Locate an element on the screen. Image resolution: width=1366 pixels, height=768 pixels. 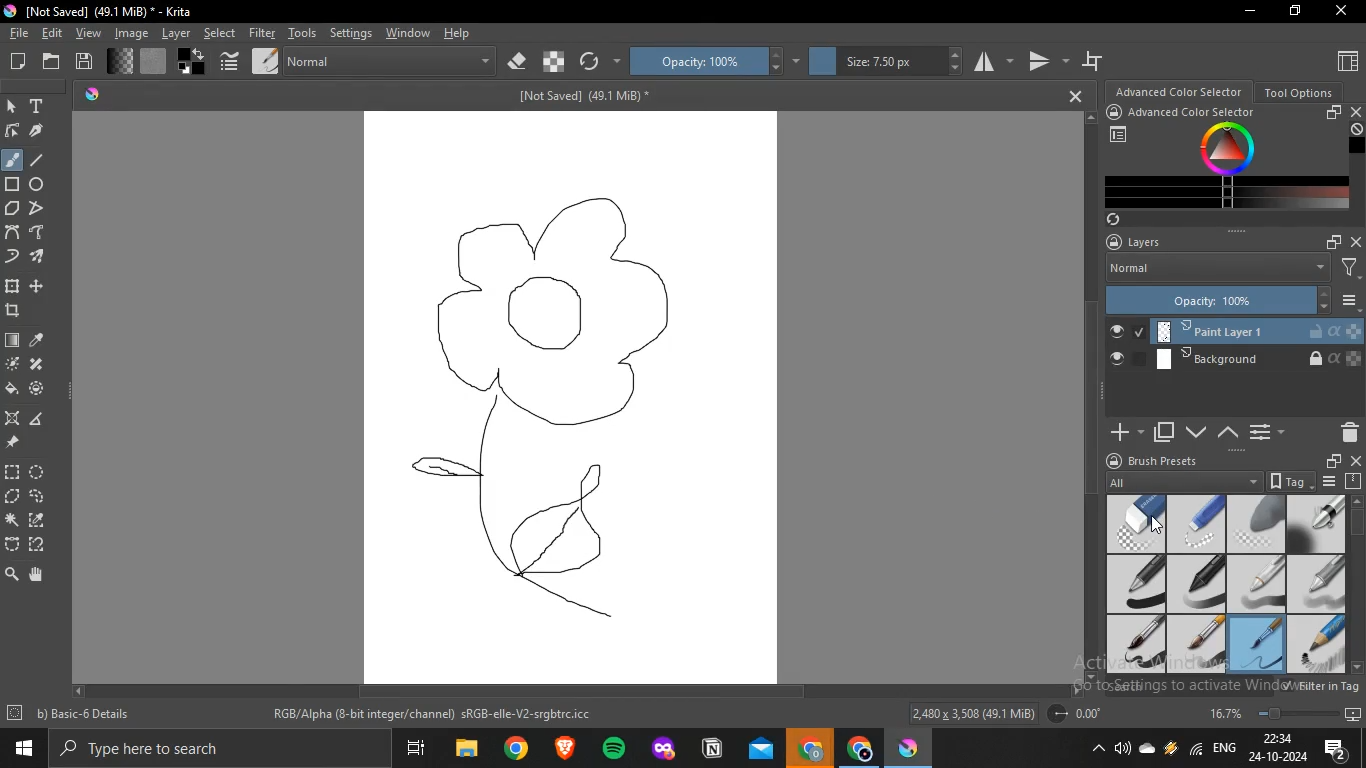
horizontal mirror tool is located at coordinates (991, 63).